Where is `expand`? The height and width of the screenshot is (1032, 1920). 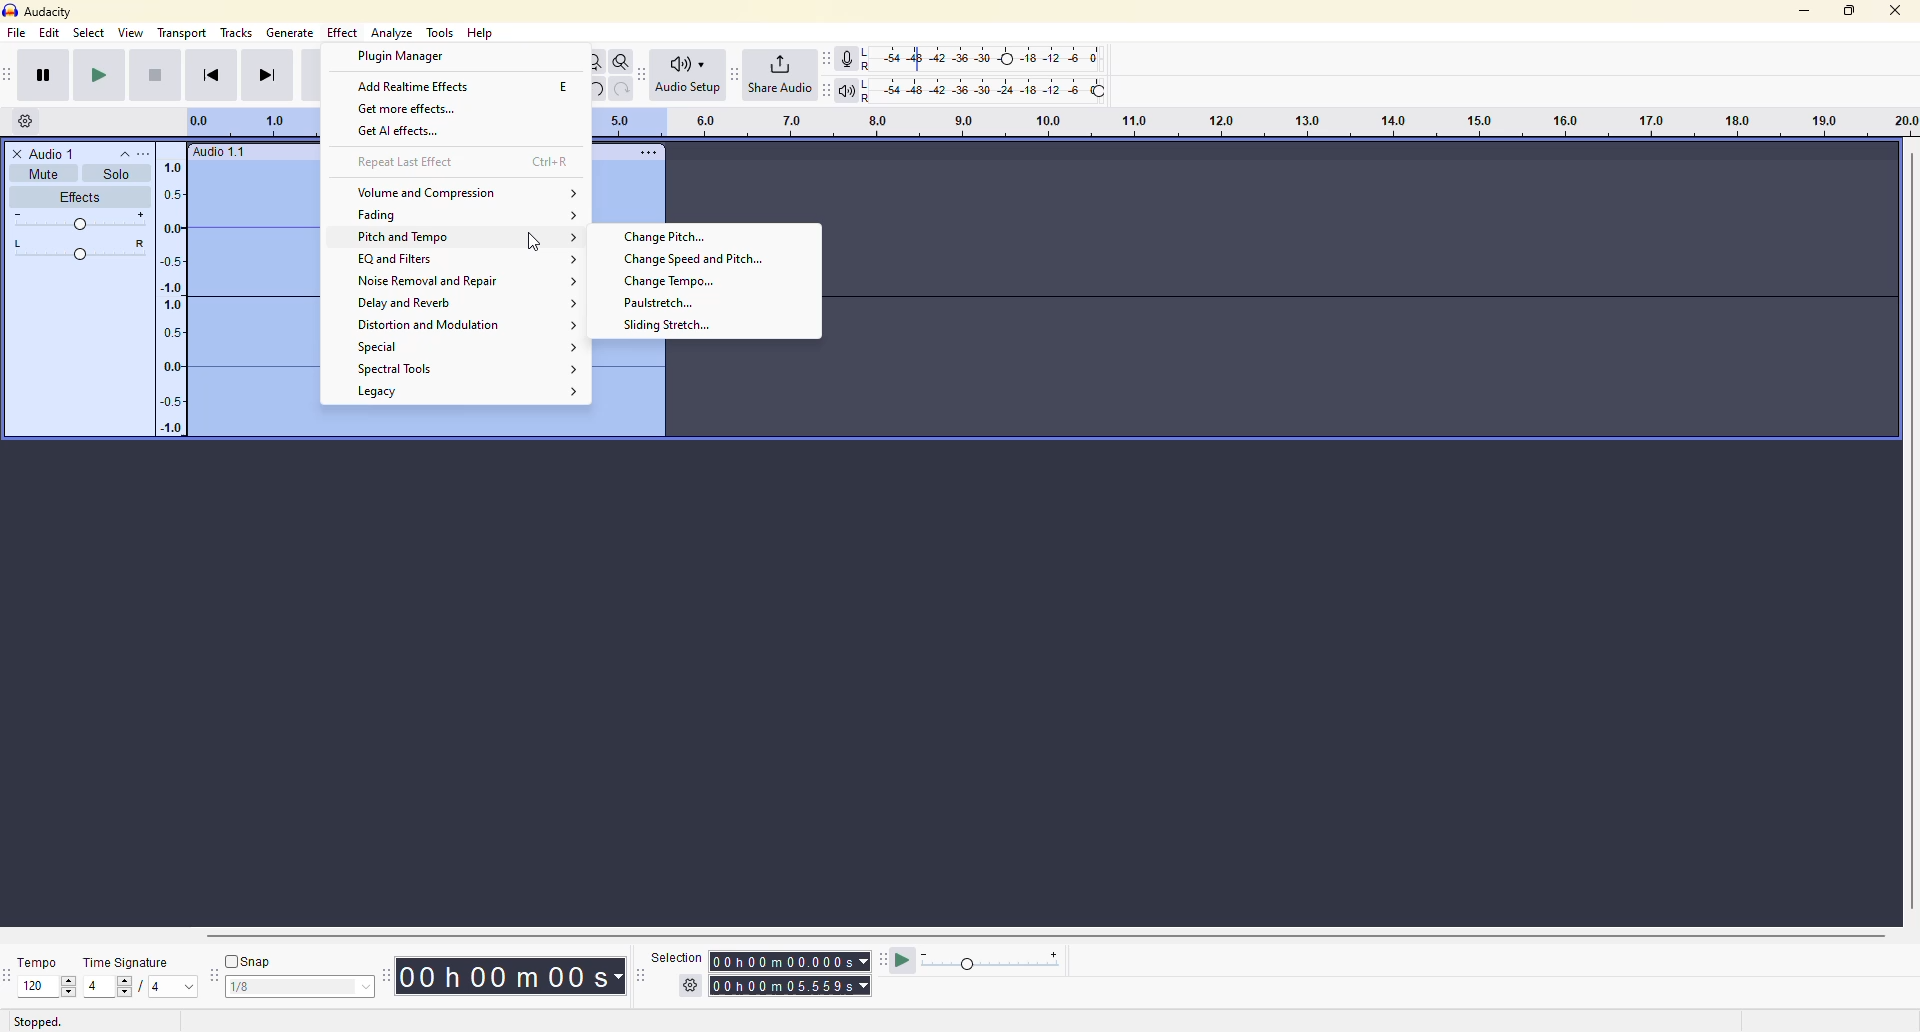 expand is located at coordinates (575, 216).